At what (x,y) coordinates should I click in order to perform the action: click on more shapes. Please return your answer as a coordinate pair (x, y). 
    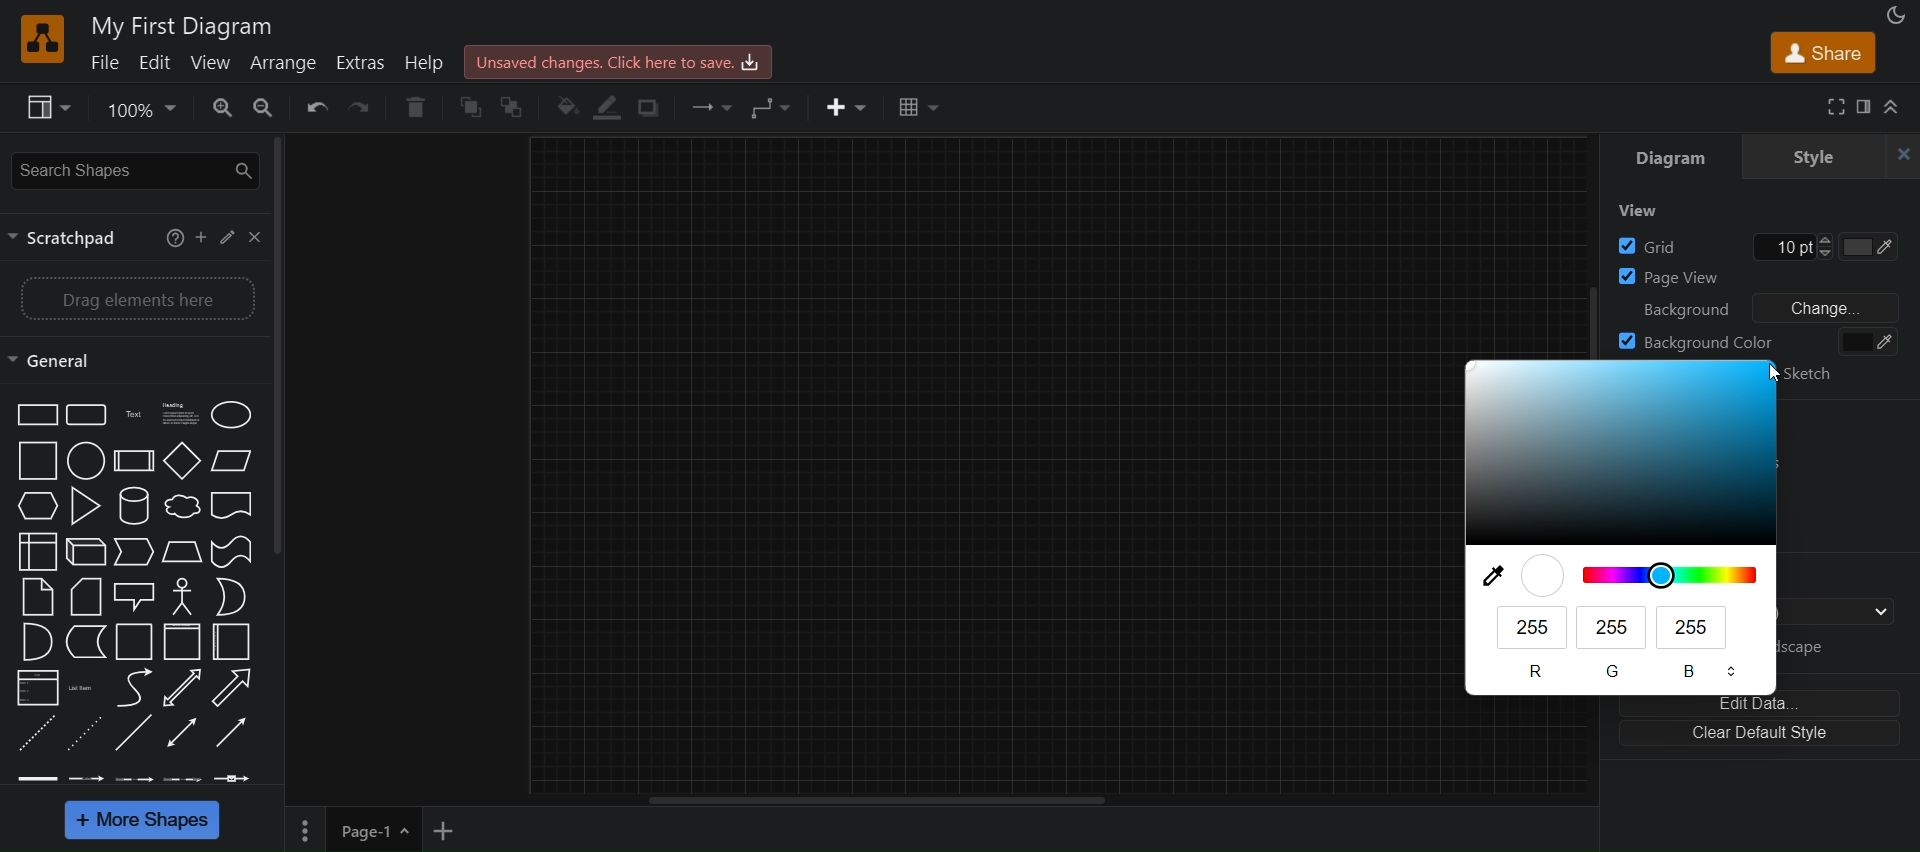
    Looking at the image, I should click on (148, 821).